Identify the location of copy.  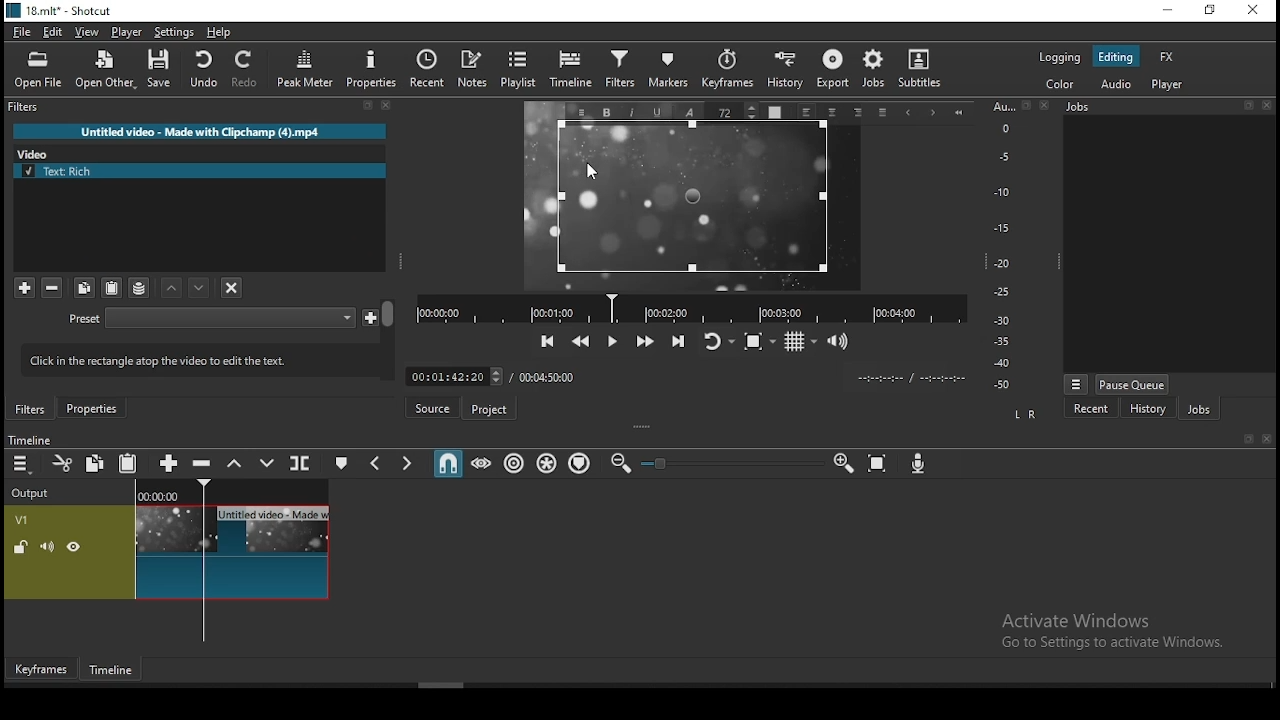
(85, 288).